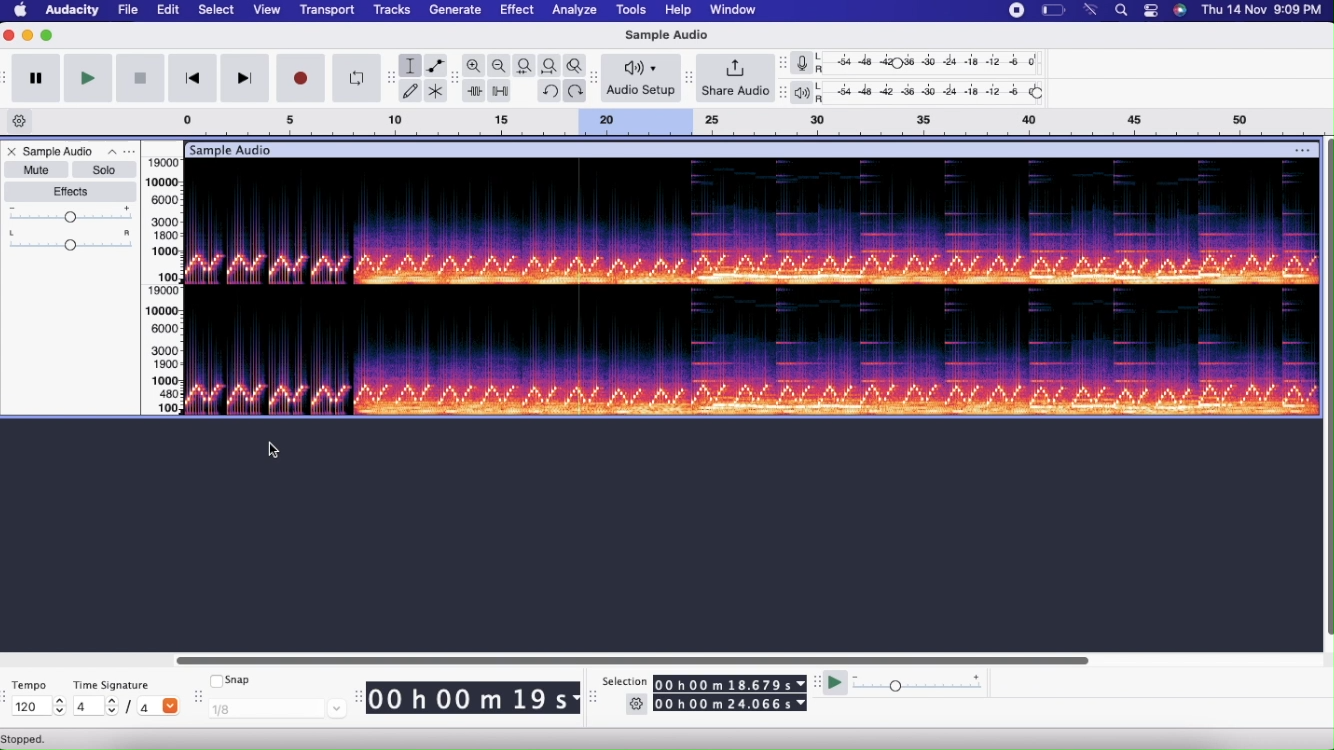 The height and width of the screenshot is (750, 1334). What do you see at coordinates (500, 92) in the screenshot?
I see `Silence audio selection` at bounding box center [500, 92].